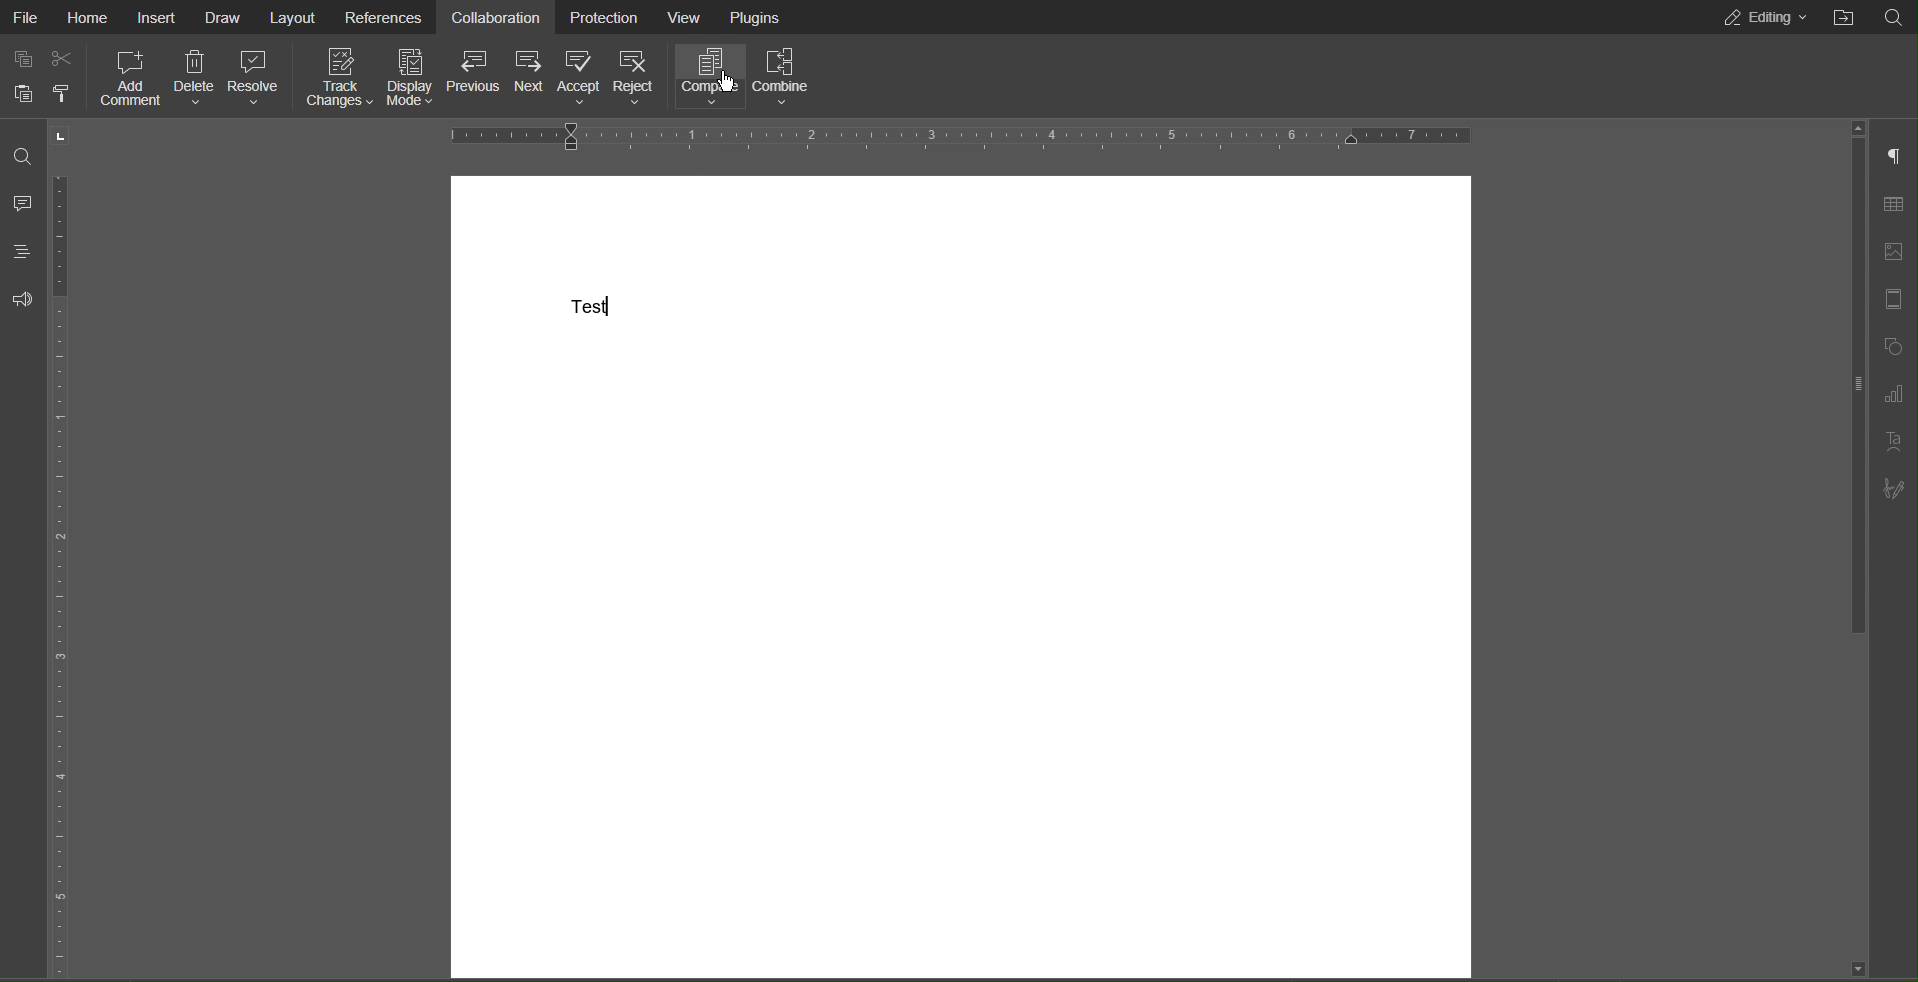  I want to click on Copy, so click(22, 96).